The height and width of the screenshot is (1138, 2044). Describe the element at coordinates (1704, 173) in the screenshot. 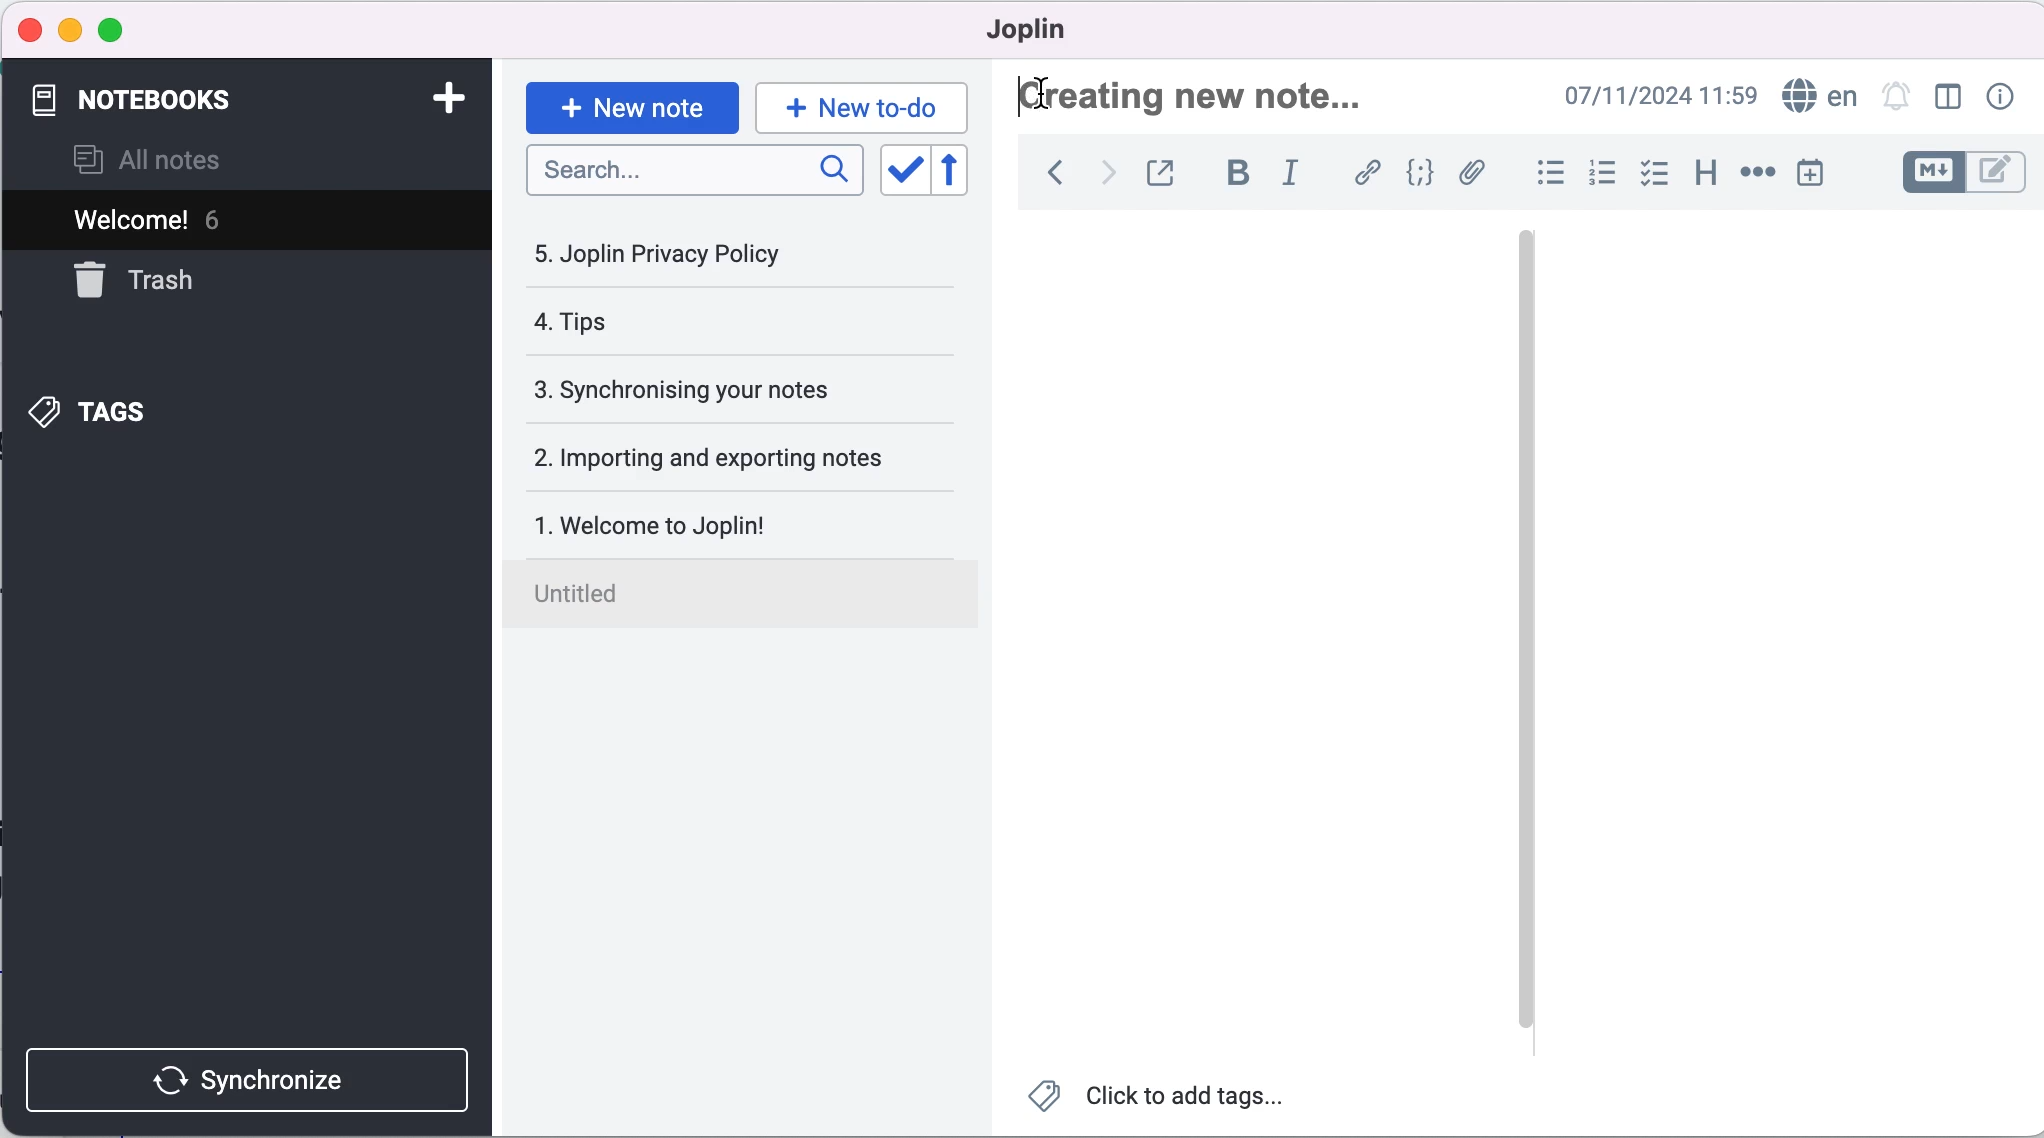

I see `heading` at that location.